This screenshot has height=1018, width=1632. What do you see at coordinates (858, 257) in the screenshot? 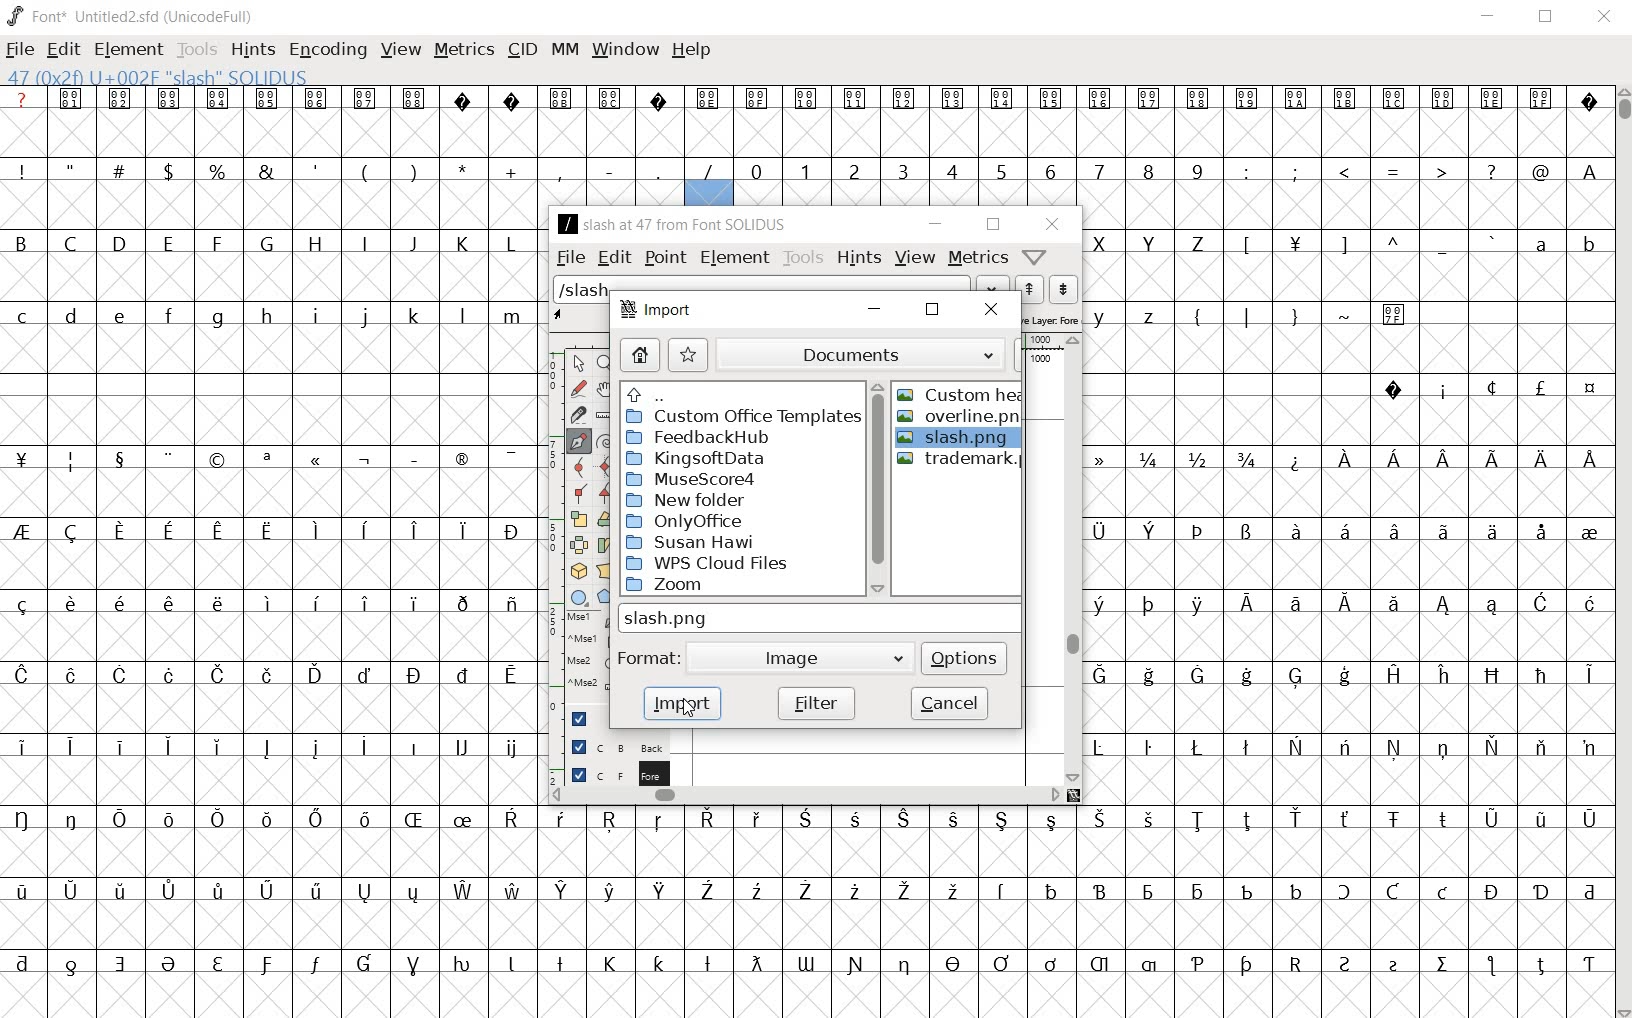
I see `hints` at bounding box center [858, 257].